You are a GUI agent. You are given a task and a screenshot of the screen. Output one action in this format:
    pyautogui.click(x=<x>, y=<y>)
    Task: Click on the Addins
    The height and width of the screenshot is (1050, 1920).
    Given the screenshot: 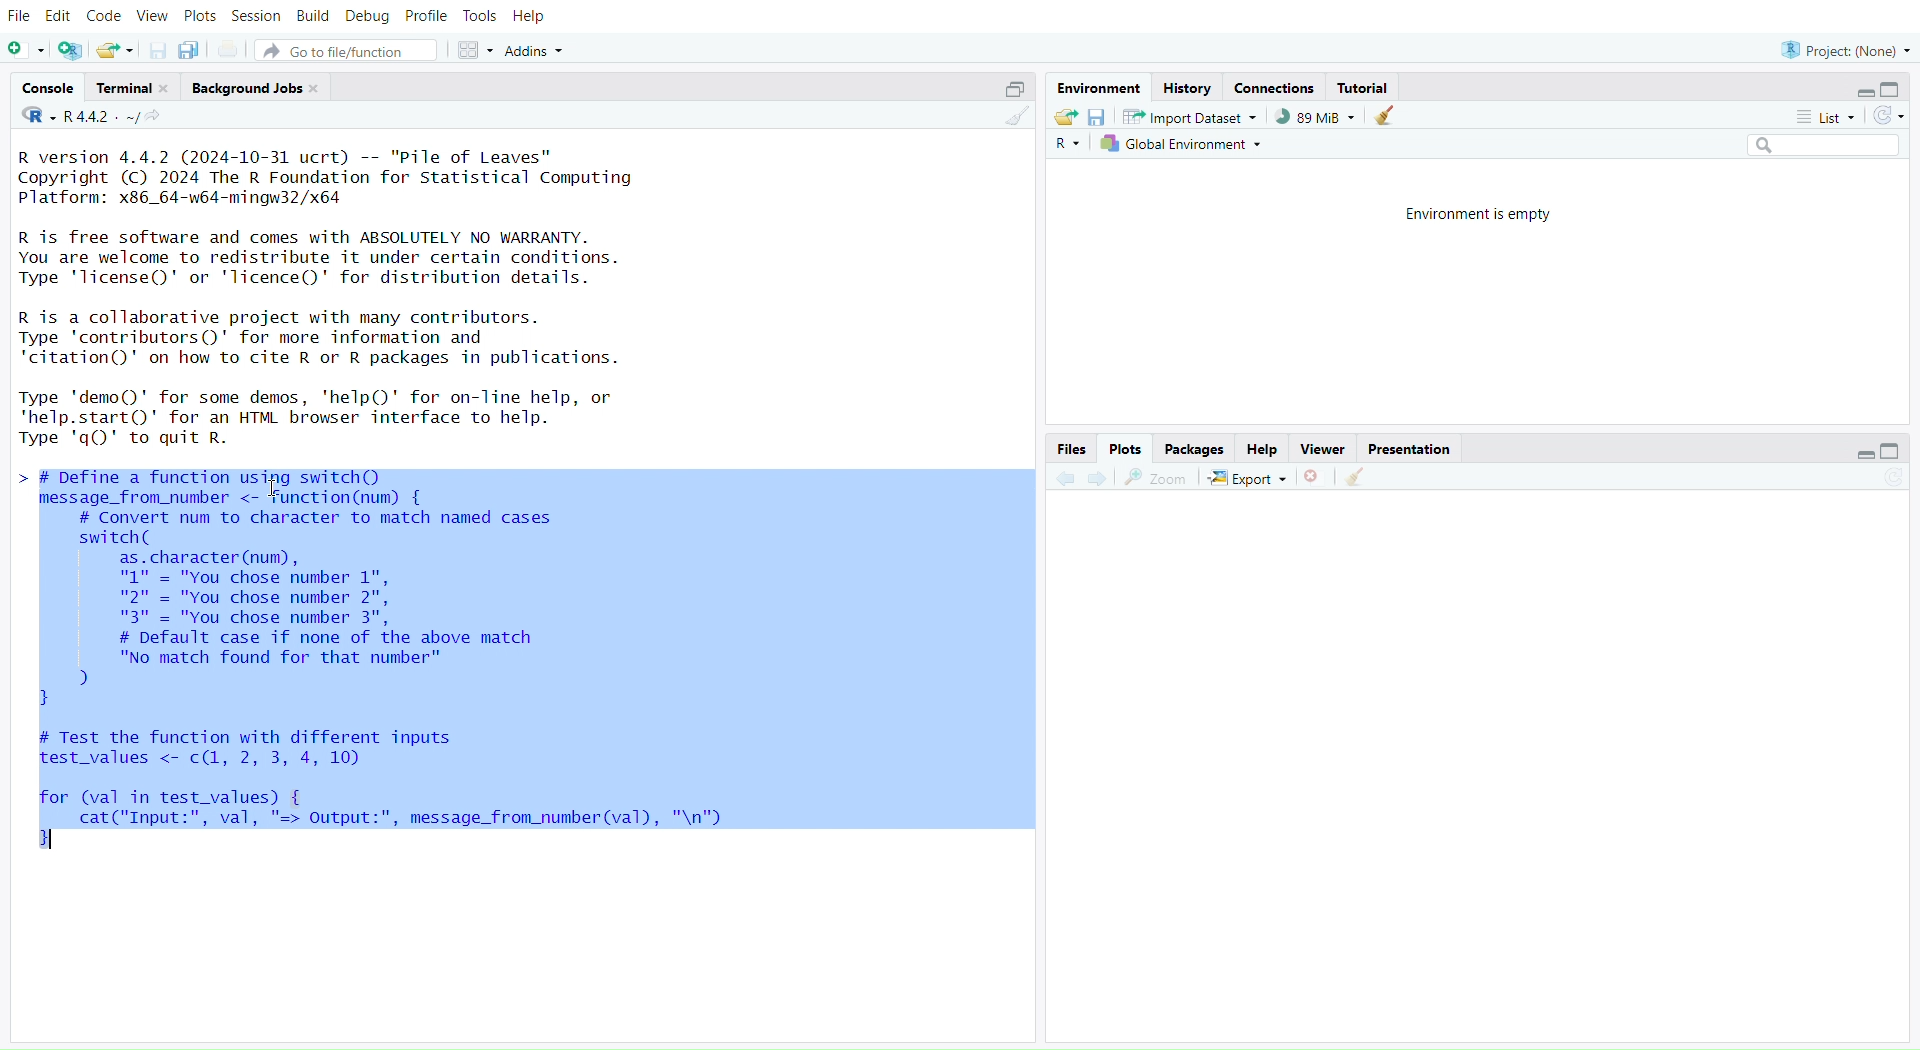 What is the action you would take?
    pyautogui.click(x=534, y=50)
    